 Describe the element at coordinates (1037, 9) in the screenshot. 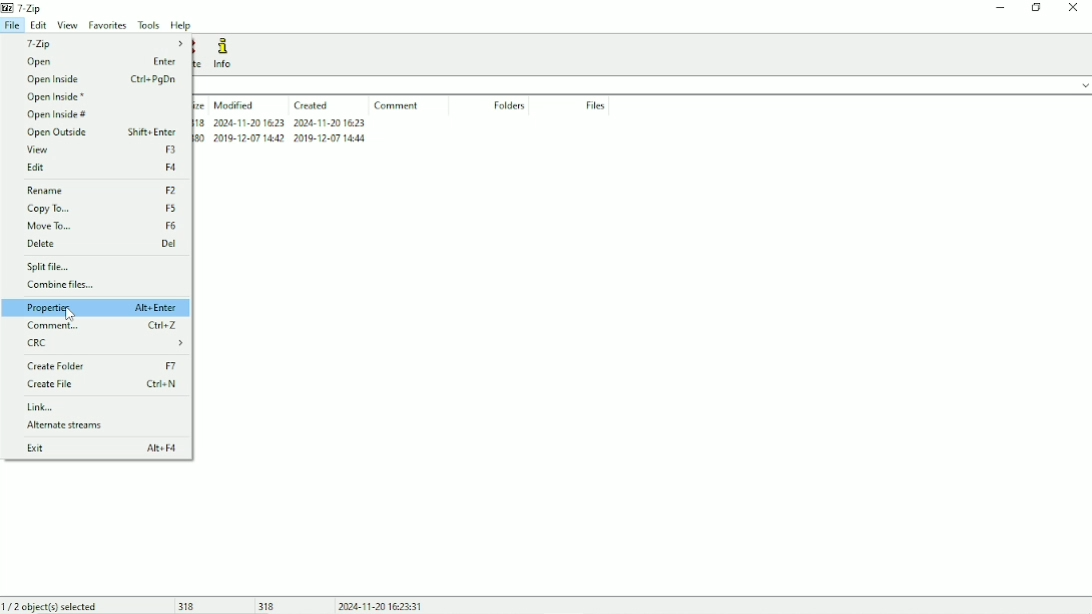

I see `Restore down` at that location.